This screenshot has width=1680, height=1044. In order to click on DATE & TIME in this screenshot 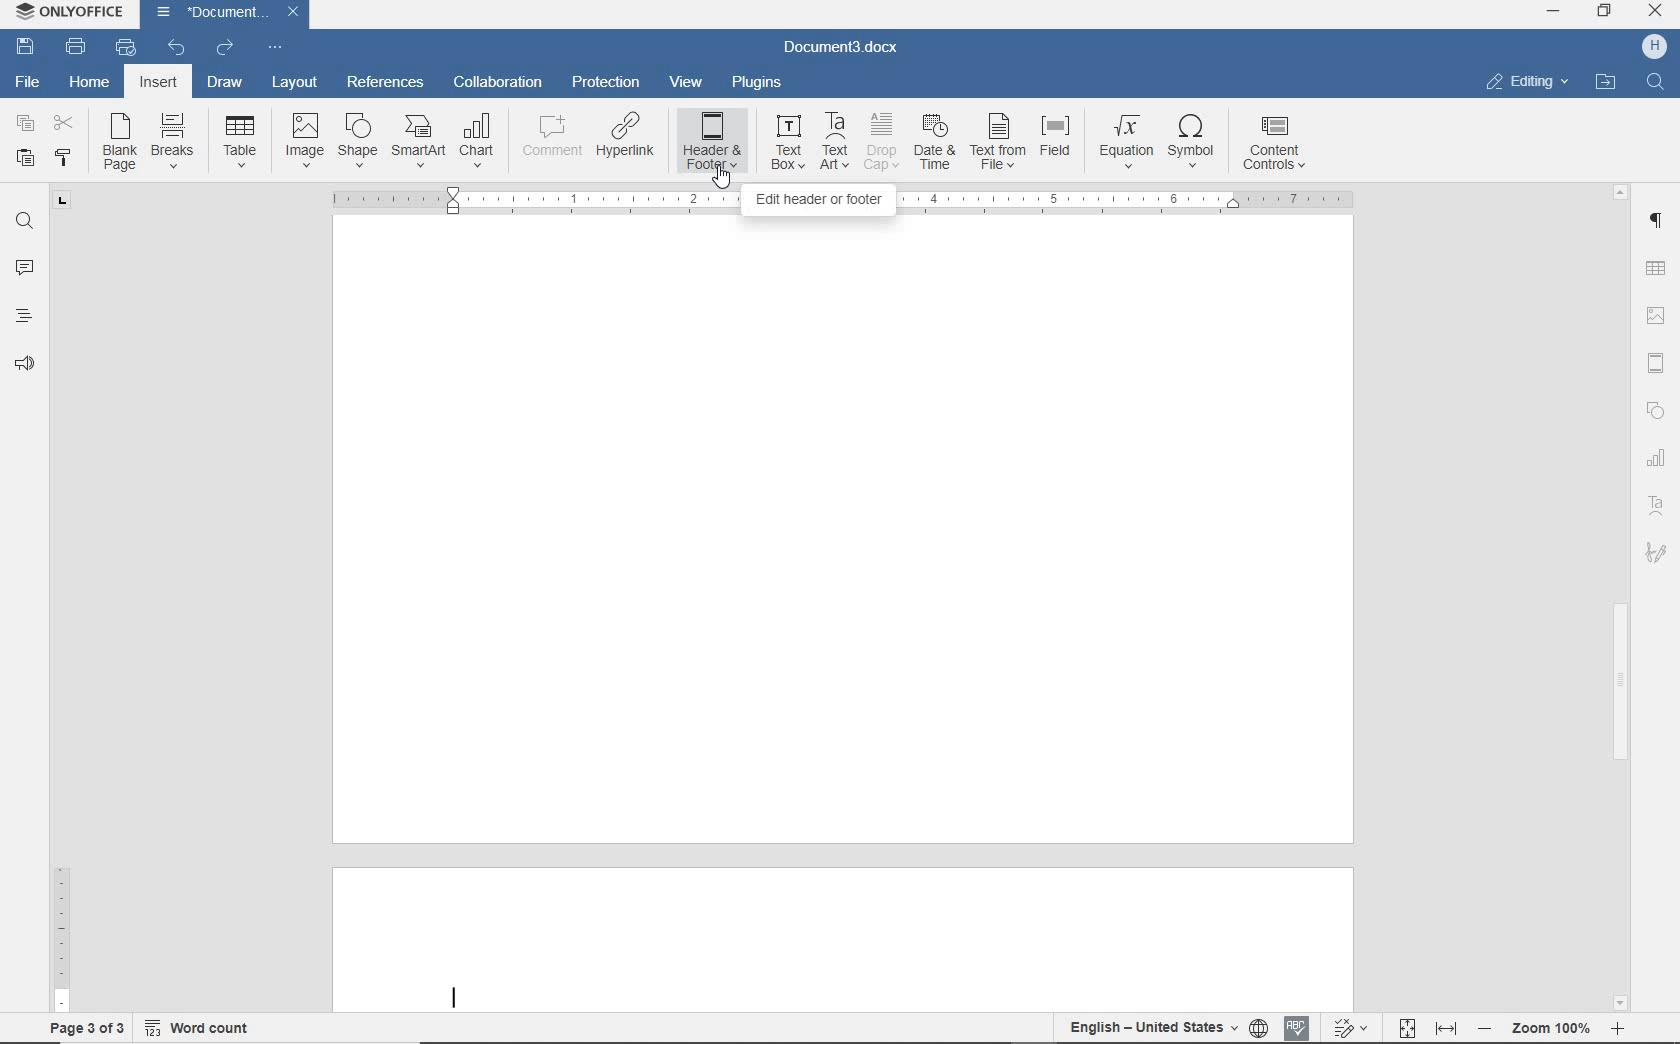, I will do `click(935, 143)`.